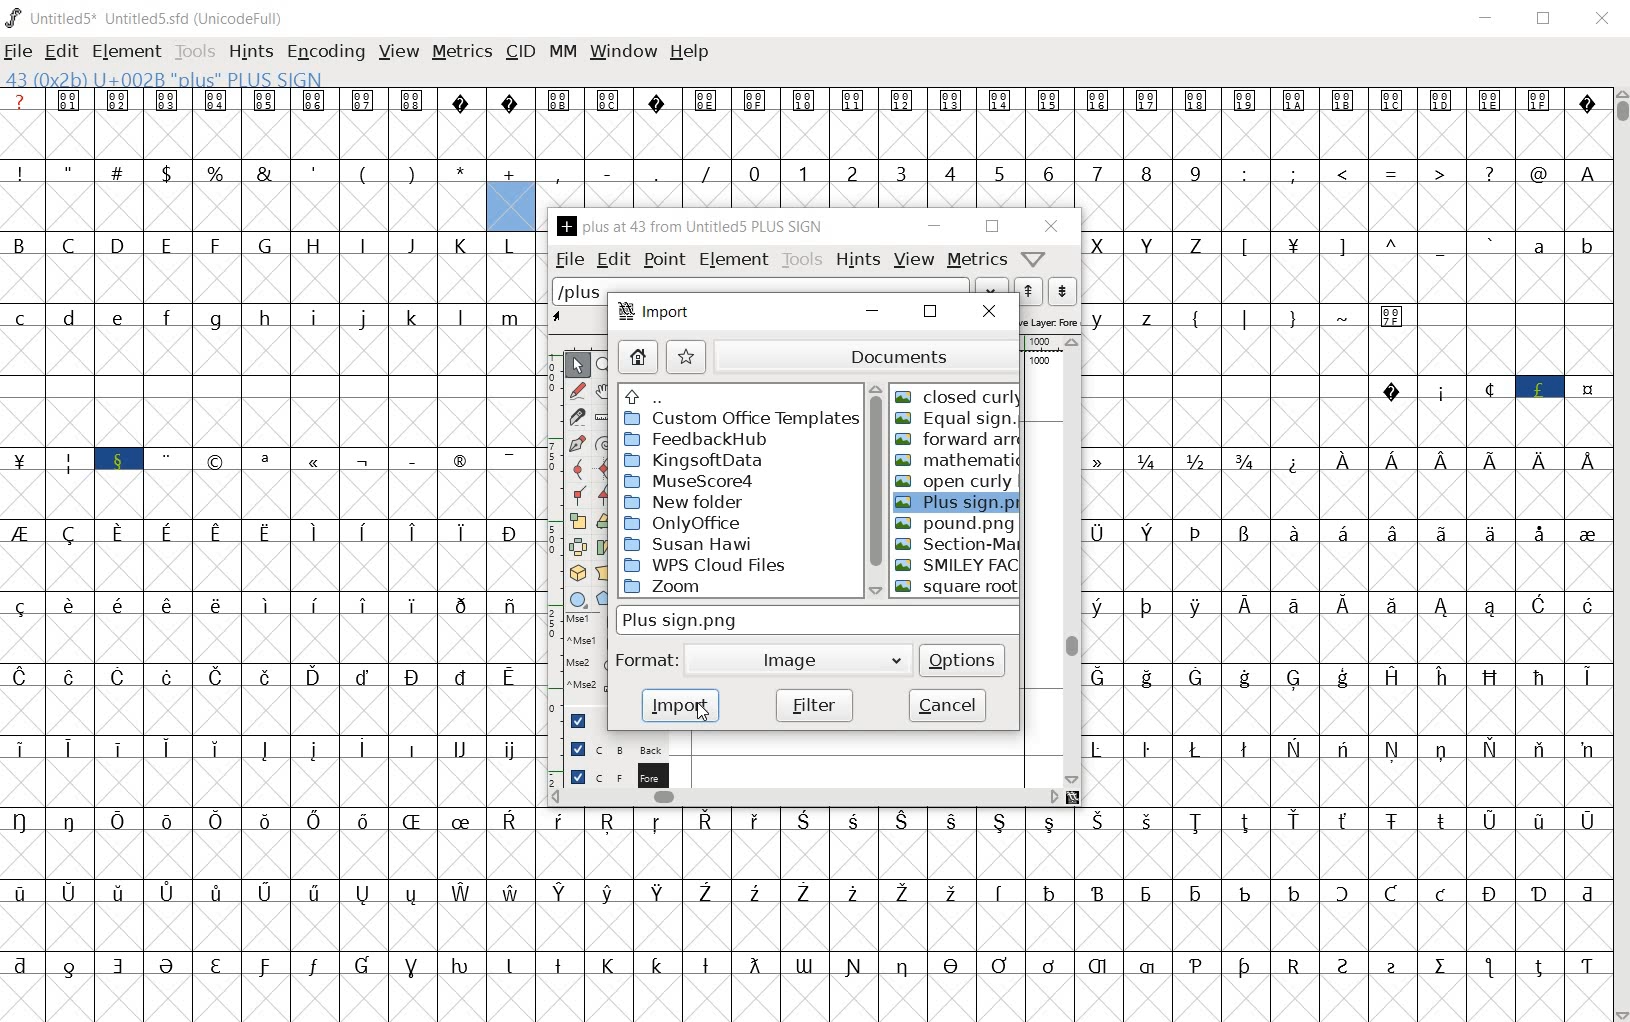 This screenshot has height=1022, width=1630. What do you see at coordinates (690, 53) in the screenshot?
I see `help` at bounding box center [690, 53].